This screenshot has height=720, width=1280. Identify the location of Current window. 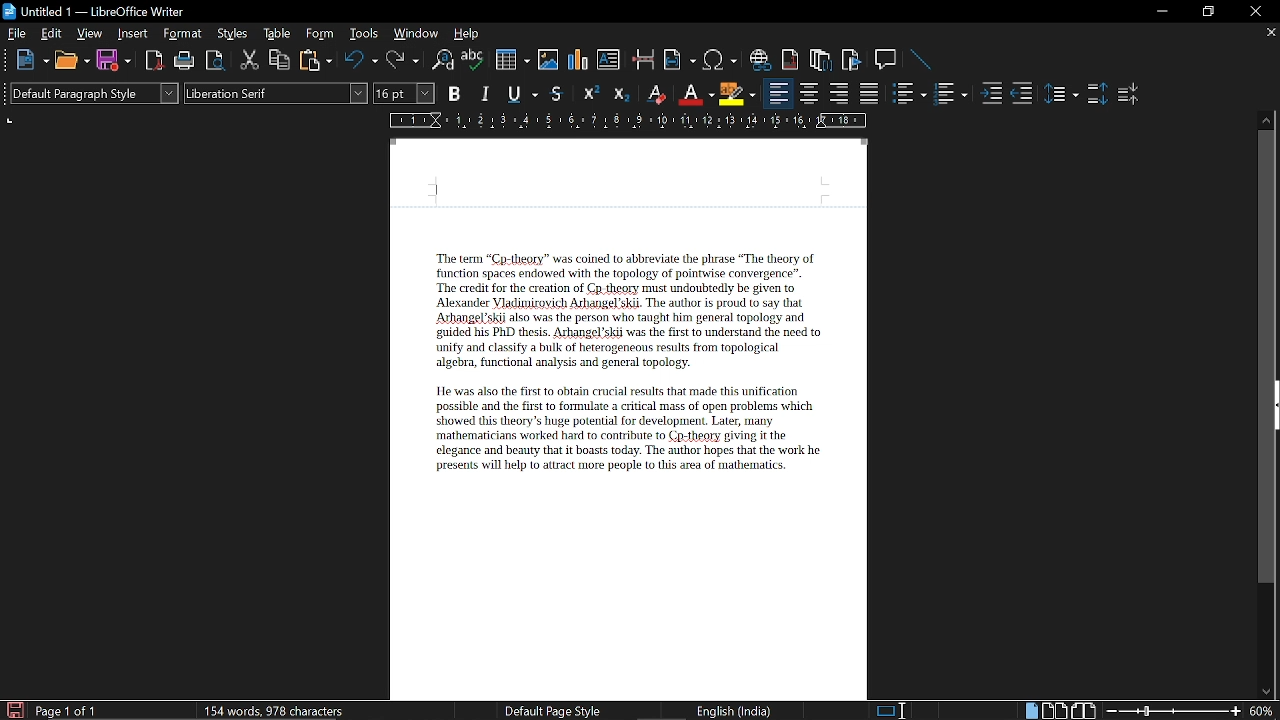
(94, 12).